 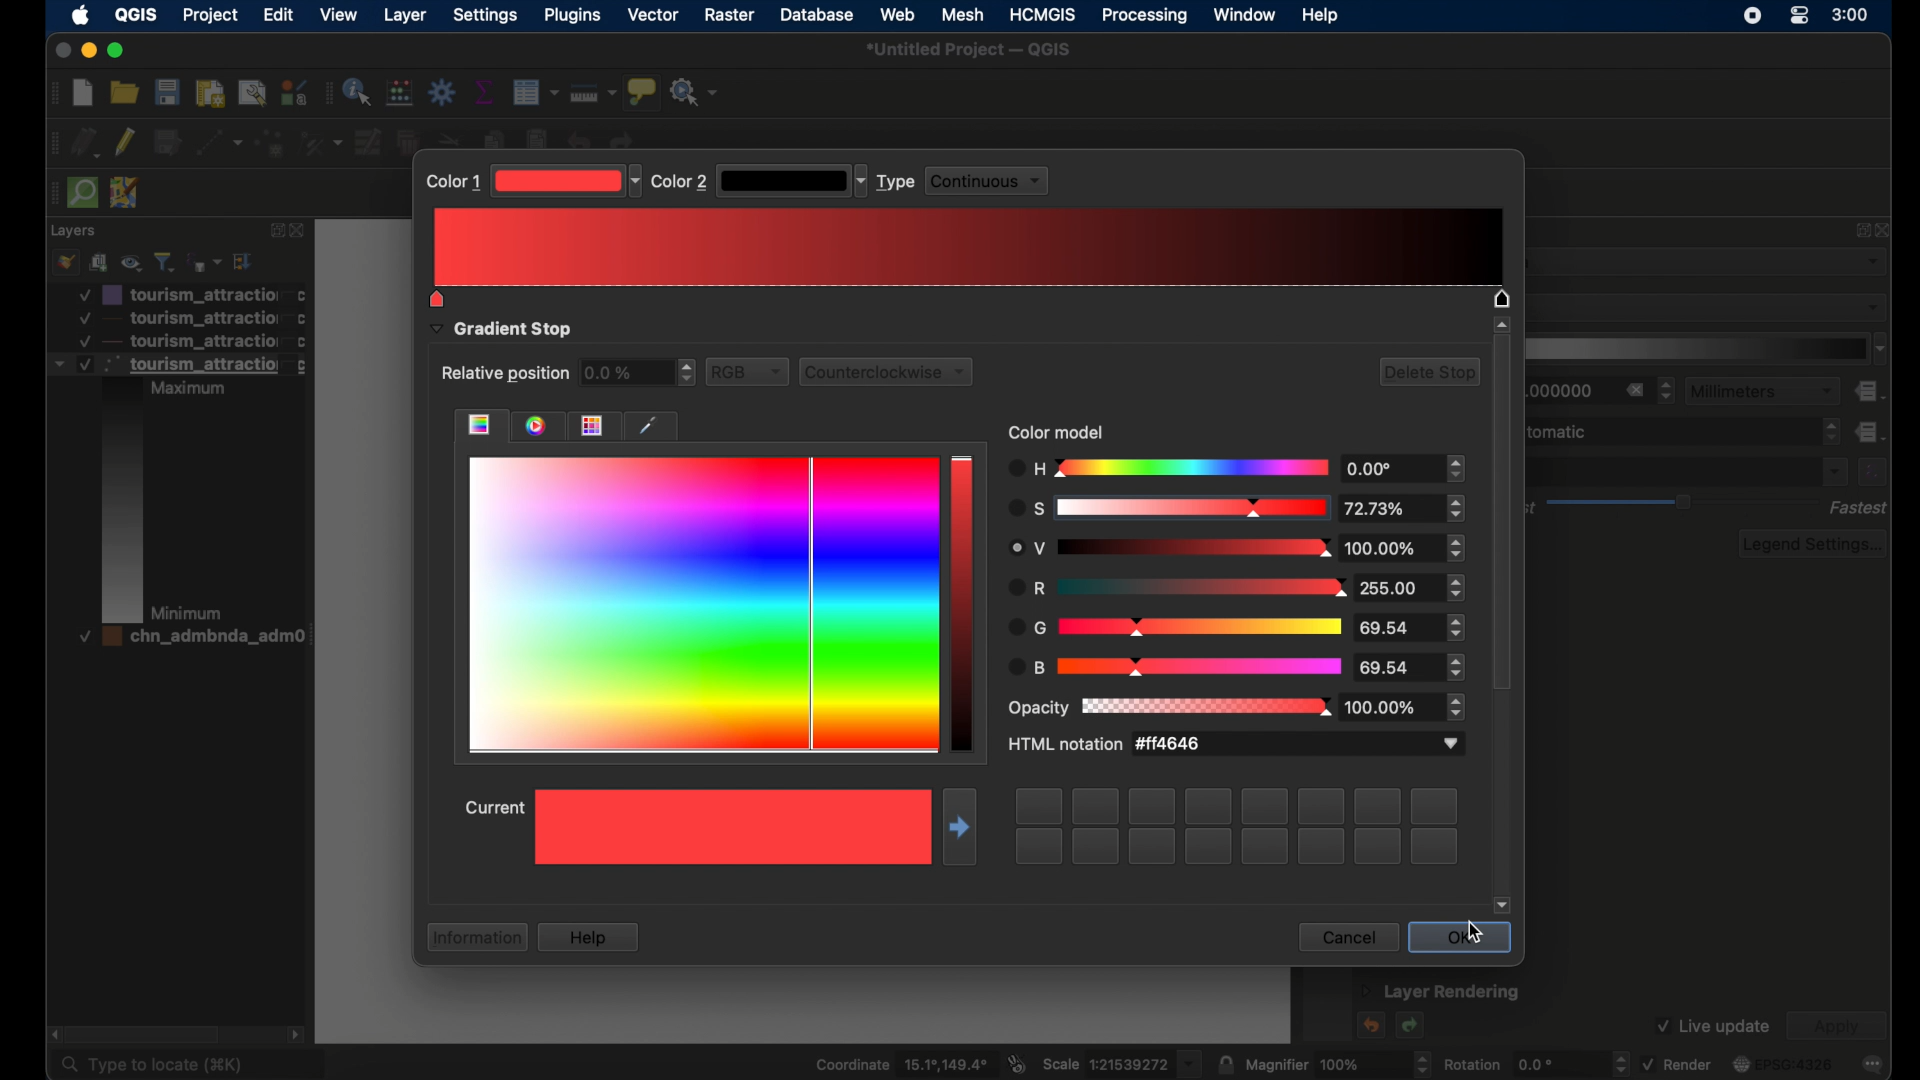 I want to click on apple icon, so click(x=80, y=15).